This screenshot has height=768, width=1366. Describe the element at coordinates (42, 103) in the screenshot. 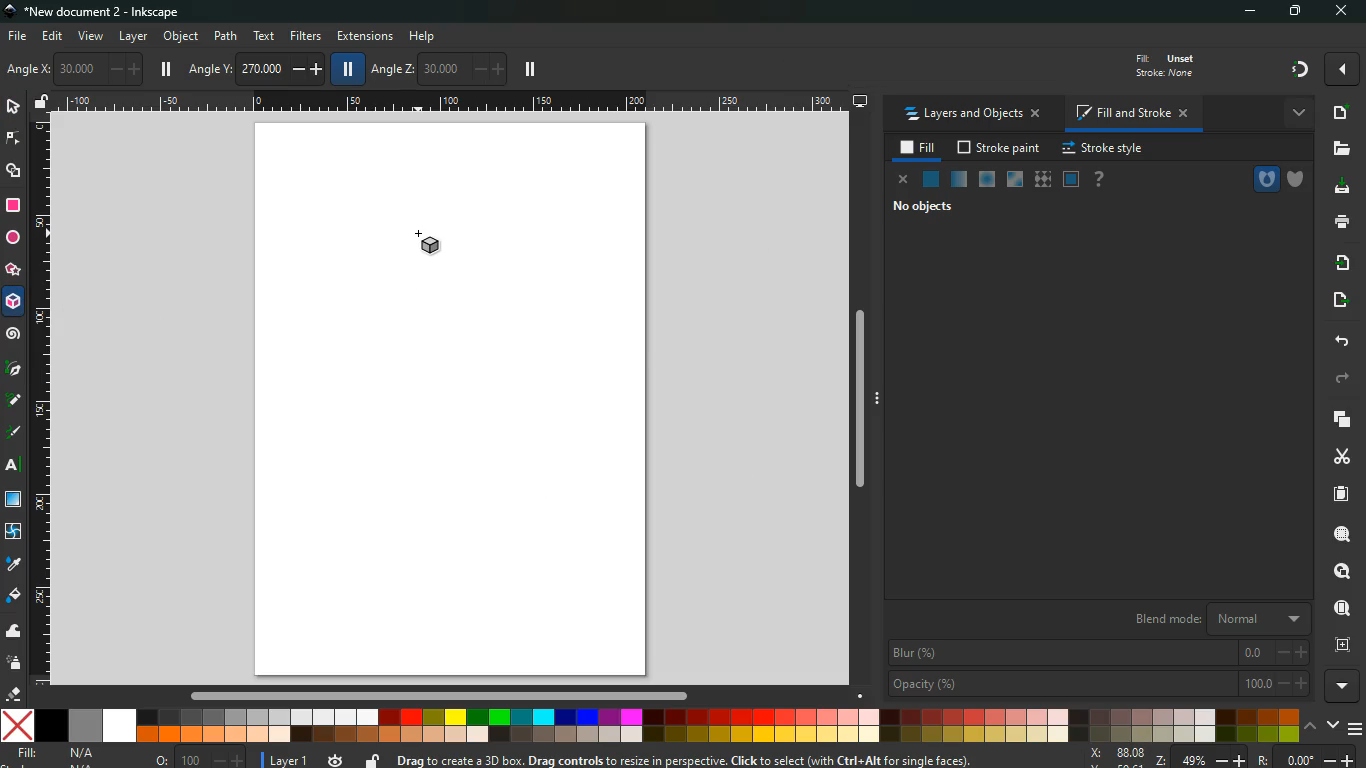

I see `unlock` at that location.